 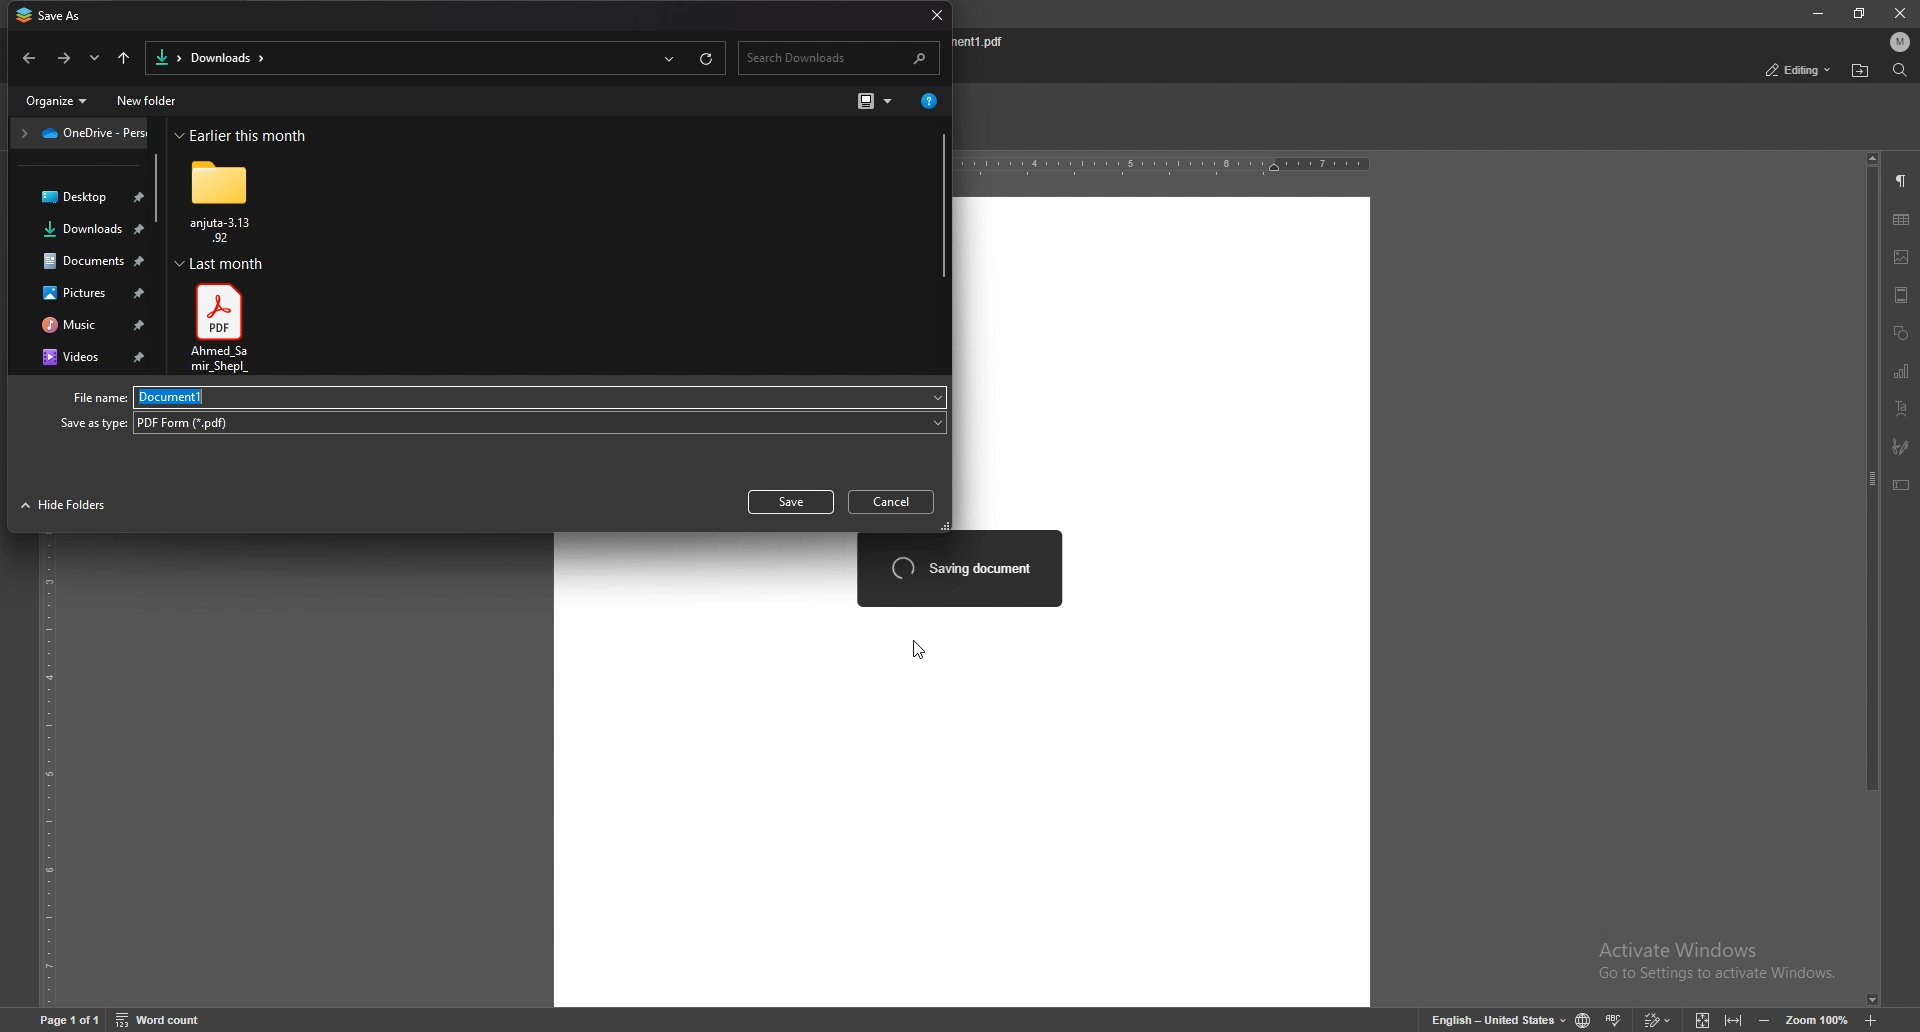 What do you see at coordinates (1900, 182) in the screenshot?
I see `paragraph` at bounding box center [1900, 182].